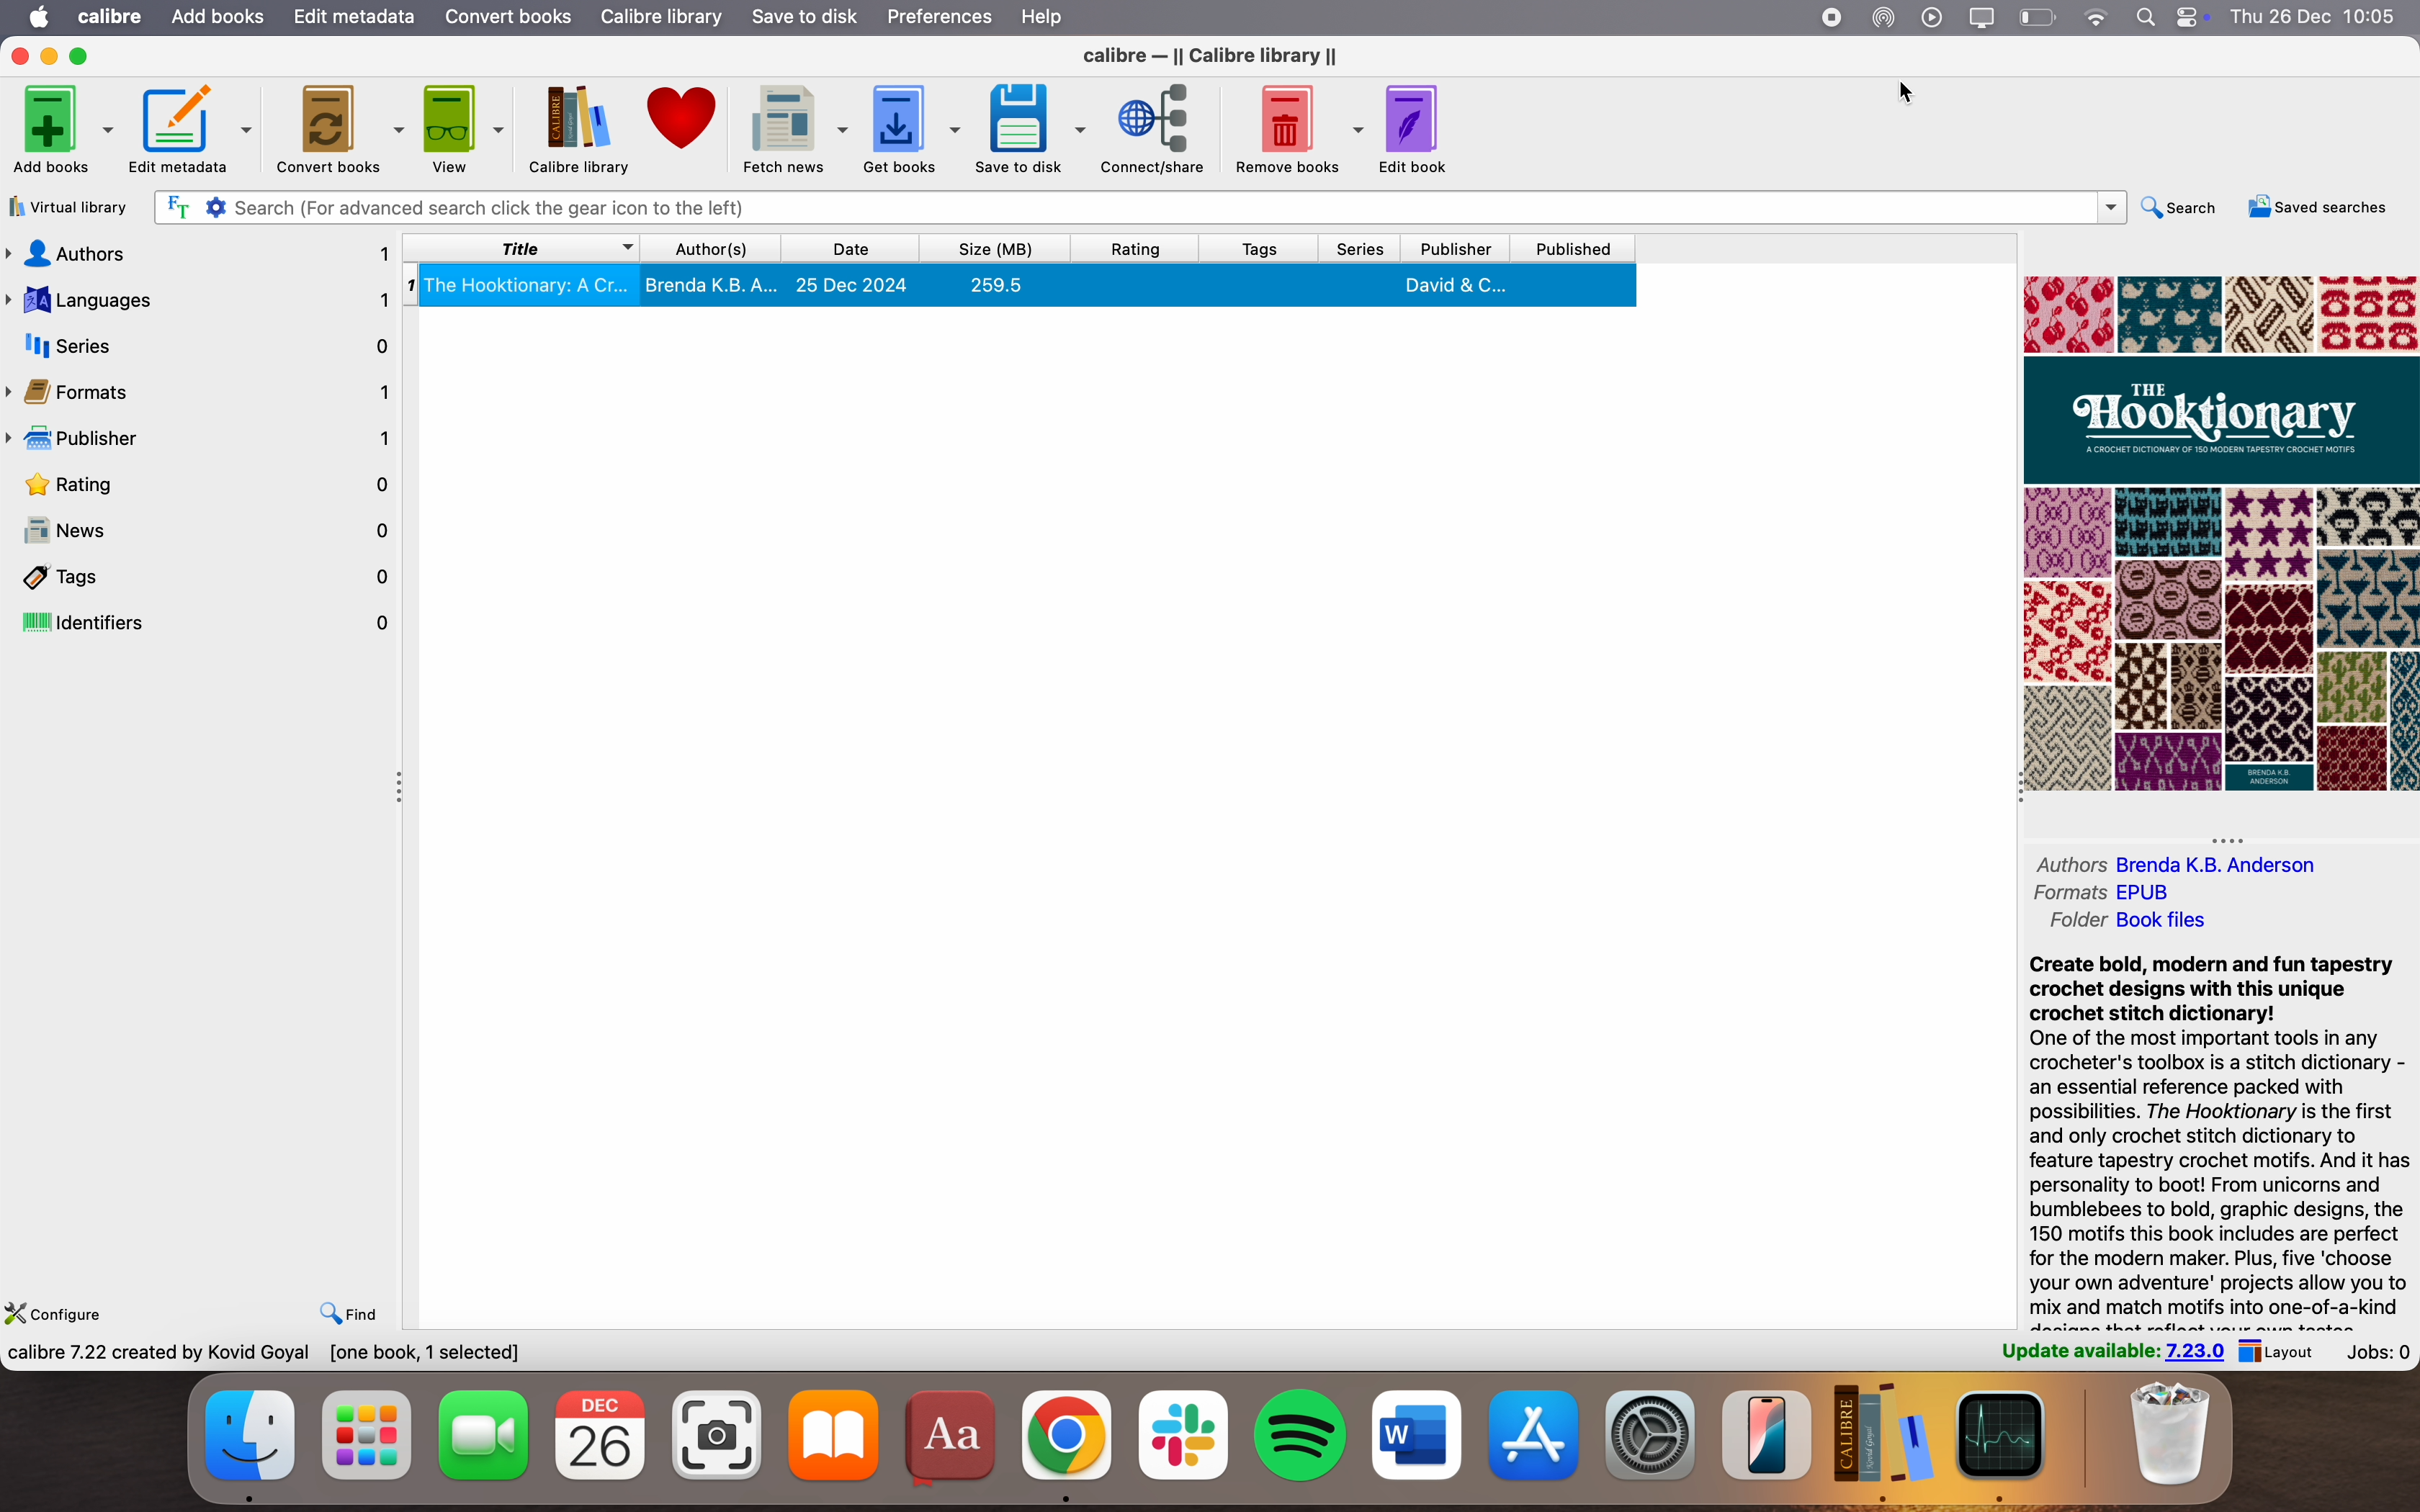  Describe the element at coordinates (210, 484) in the screenshot. I see `rating` at that location.